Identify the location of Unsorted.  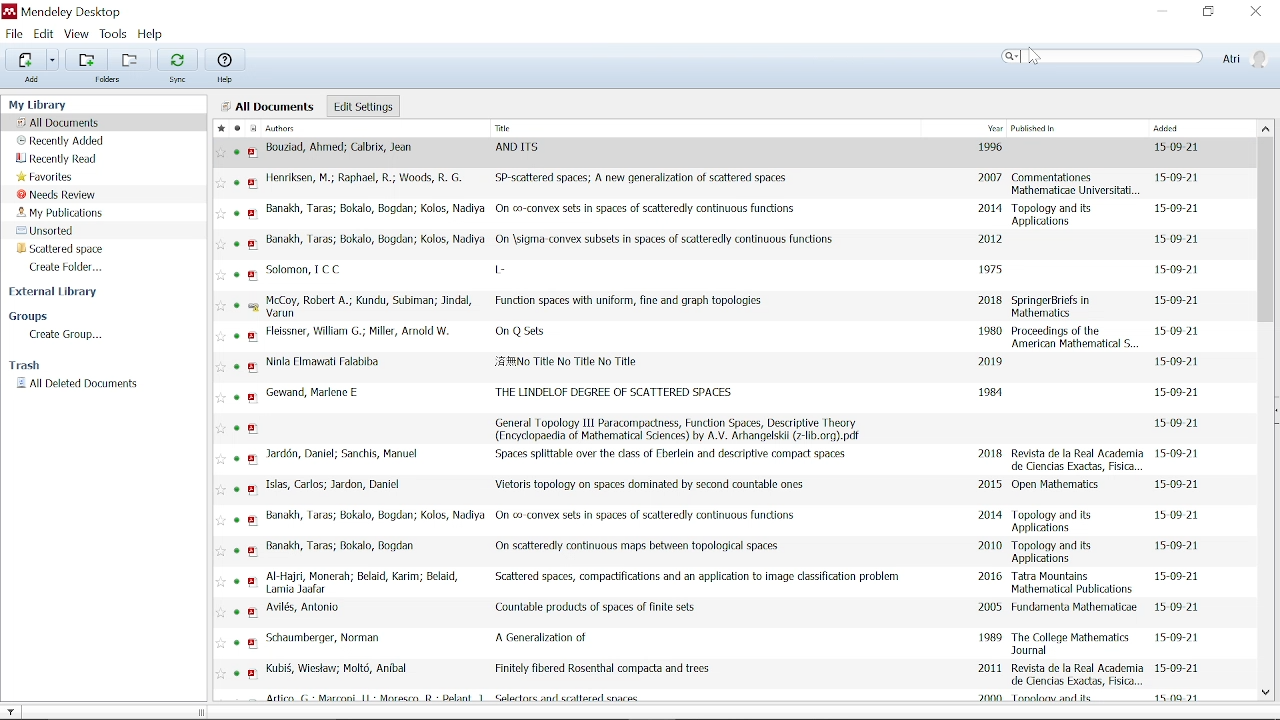
(60, 231).